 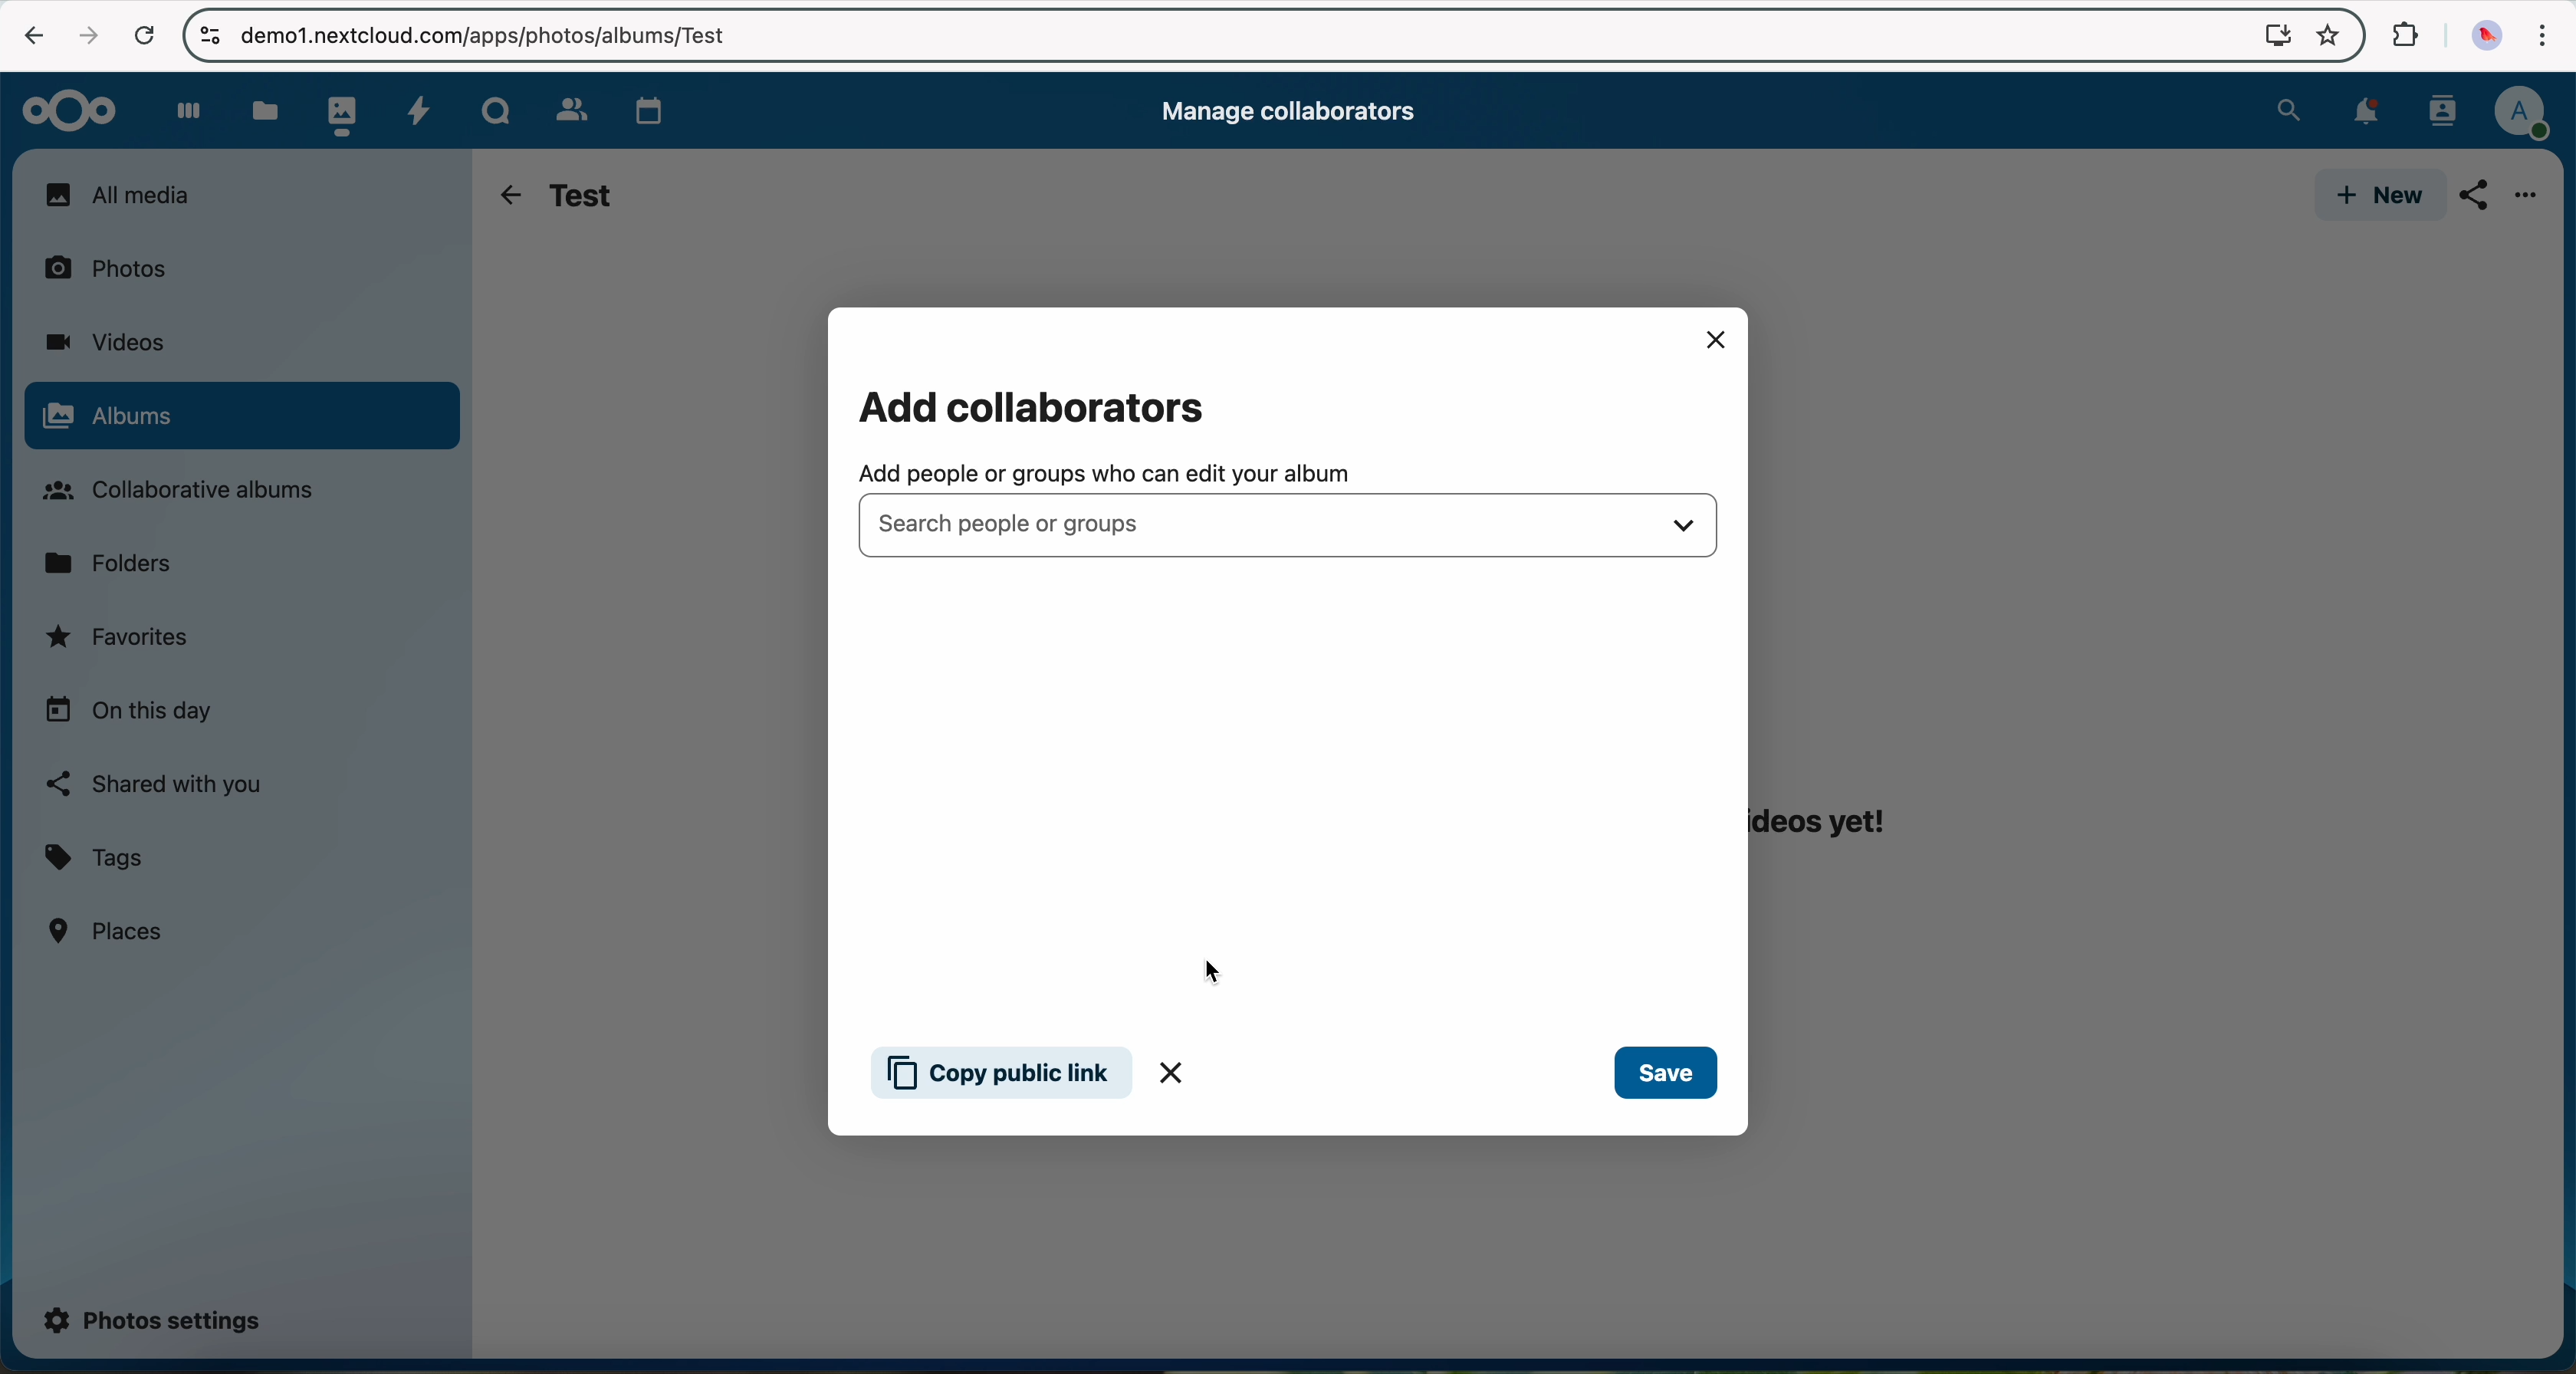 What do you see at coordinates (116, 561) in the screenshot?
I see `folders` at bounding box center [116, 561].